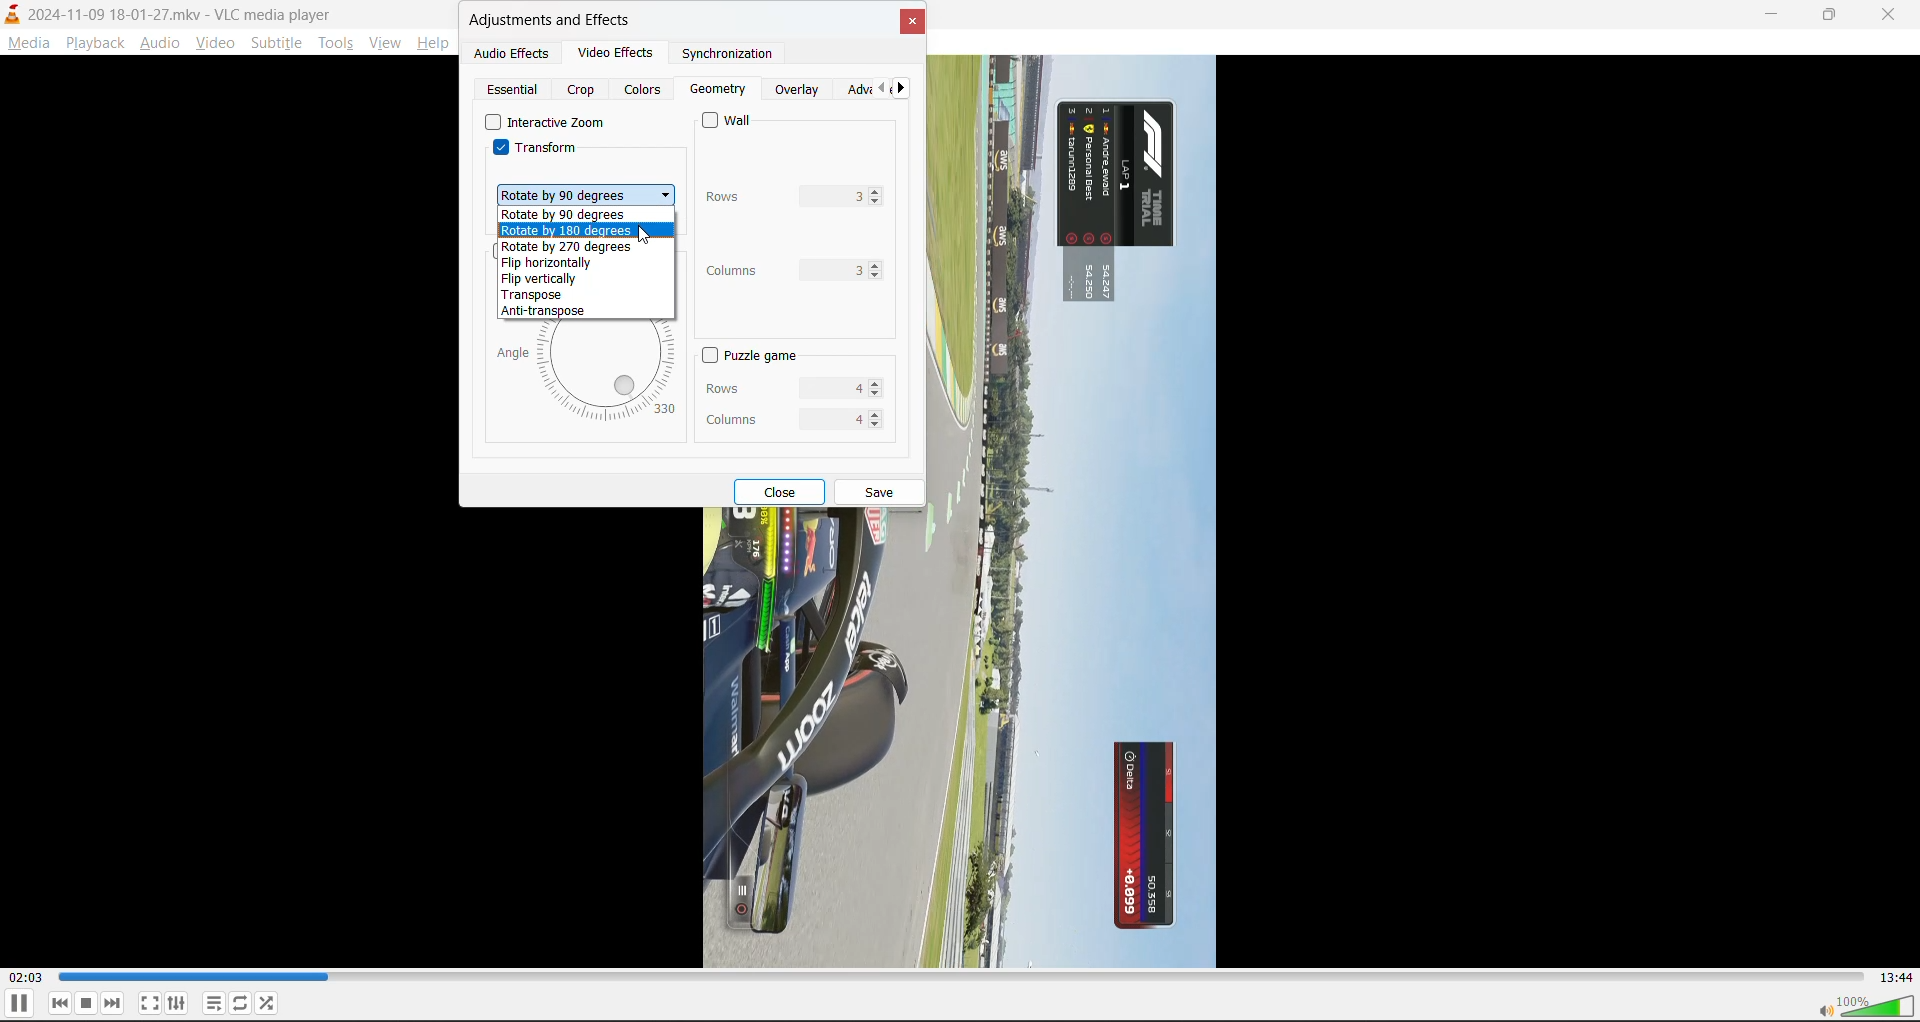  What do you see at coordinates (550, 312) in the screenshot?
I see `anti transpose` at bounding box center [550, 312].